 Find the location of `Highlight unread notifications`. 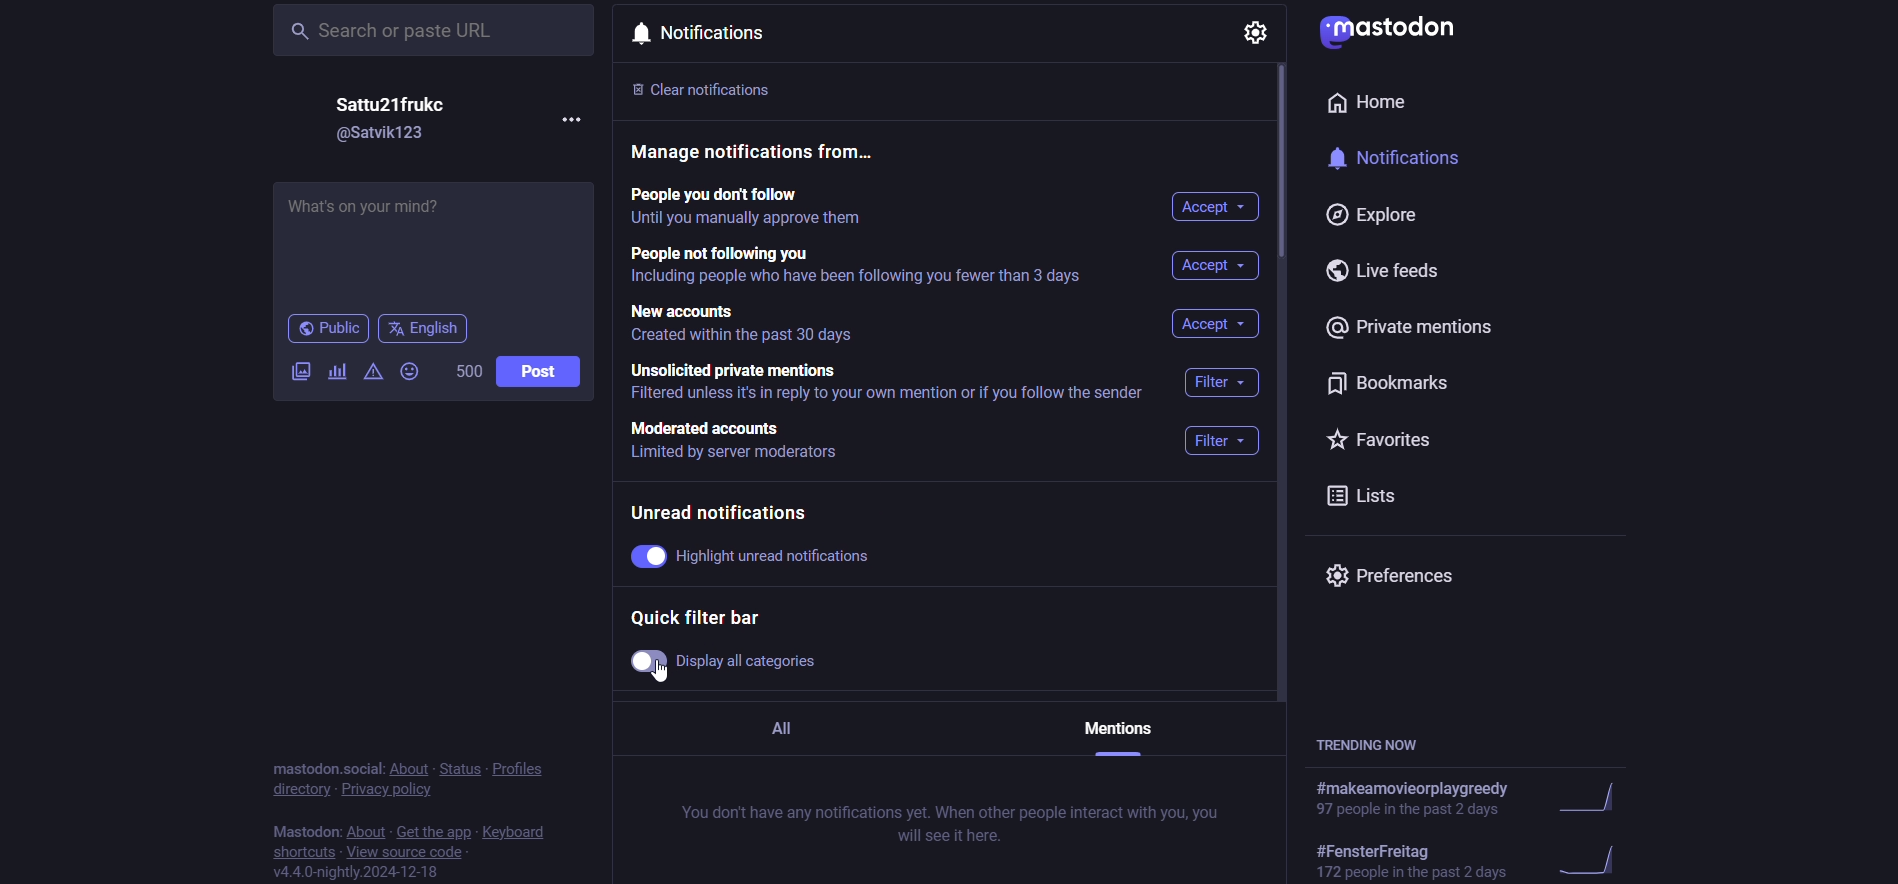

Highlight unread notifications is located at coordinates (755, 556).